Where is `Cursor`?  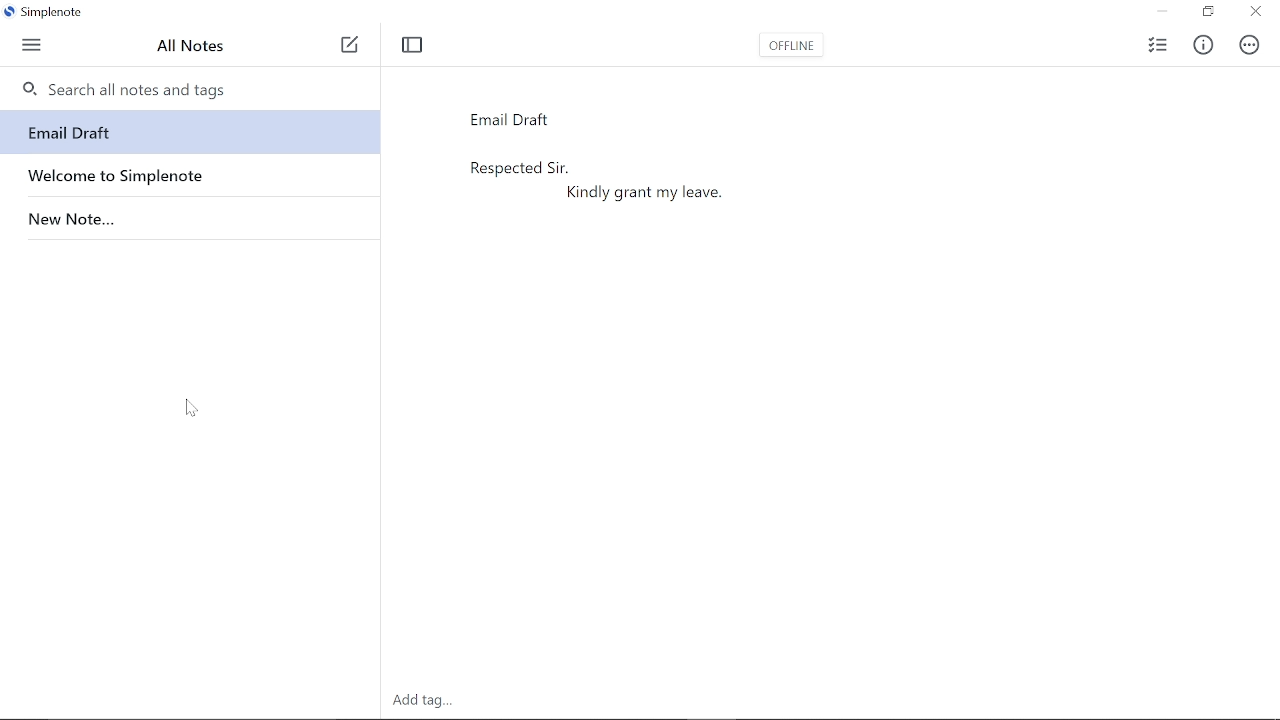
Cursor is located at coordinates (190, 409).